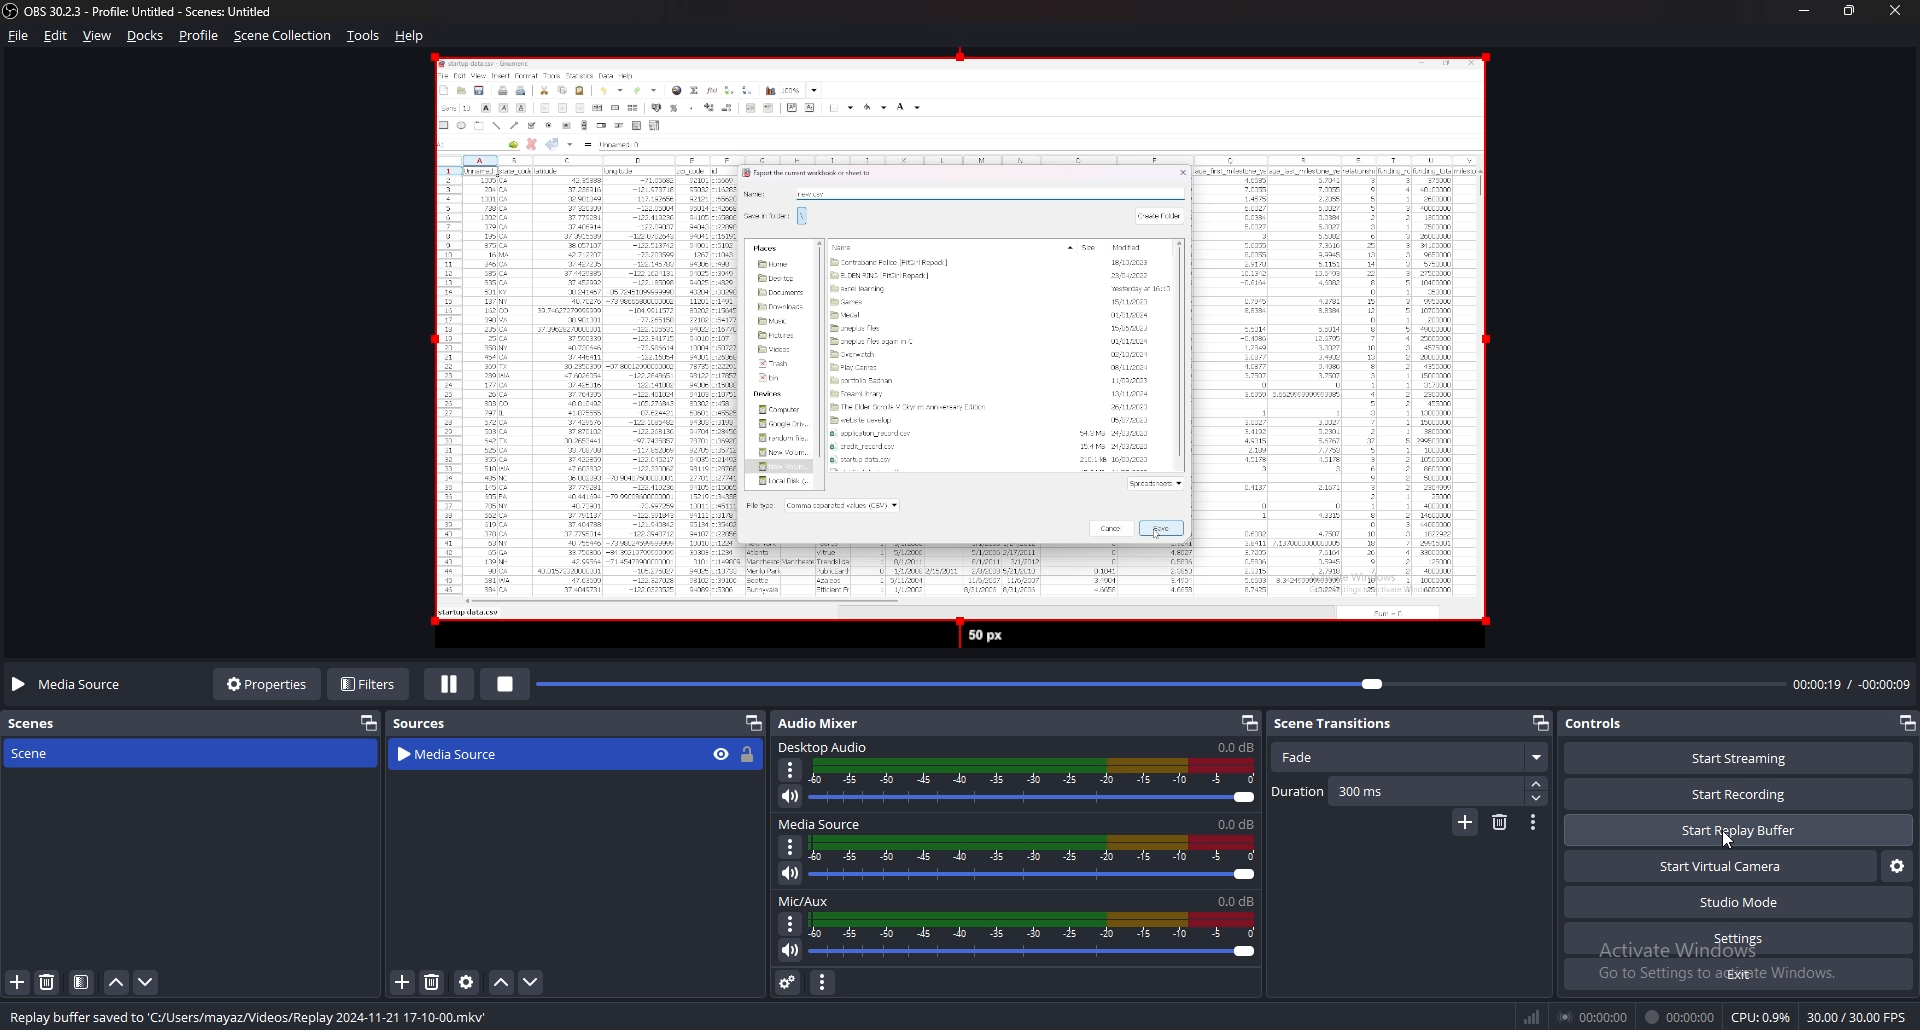 This screenshot has width=1920, height=1030. I want to click on 00:00:00, so click(1593, 1016).